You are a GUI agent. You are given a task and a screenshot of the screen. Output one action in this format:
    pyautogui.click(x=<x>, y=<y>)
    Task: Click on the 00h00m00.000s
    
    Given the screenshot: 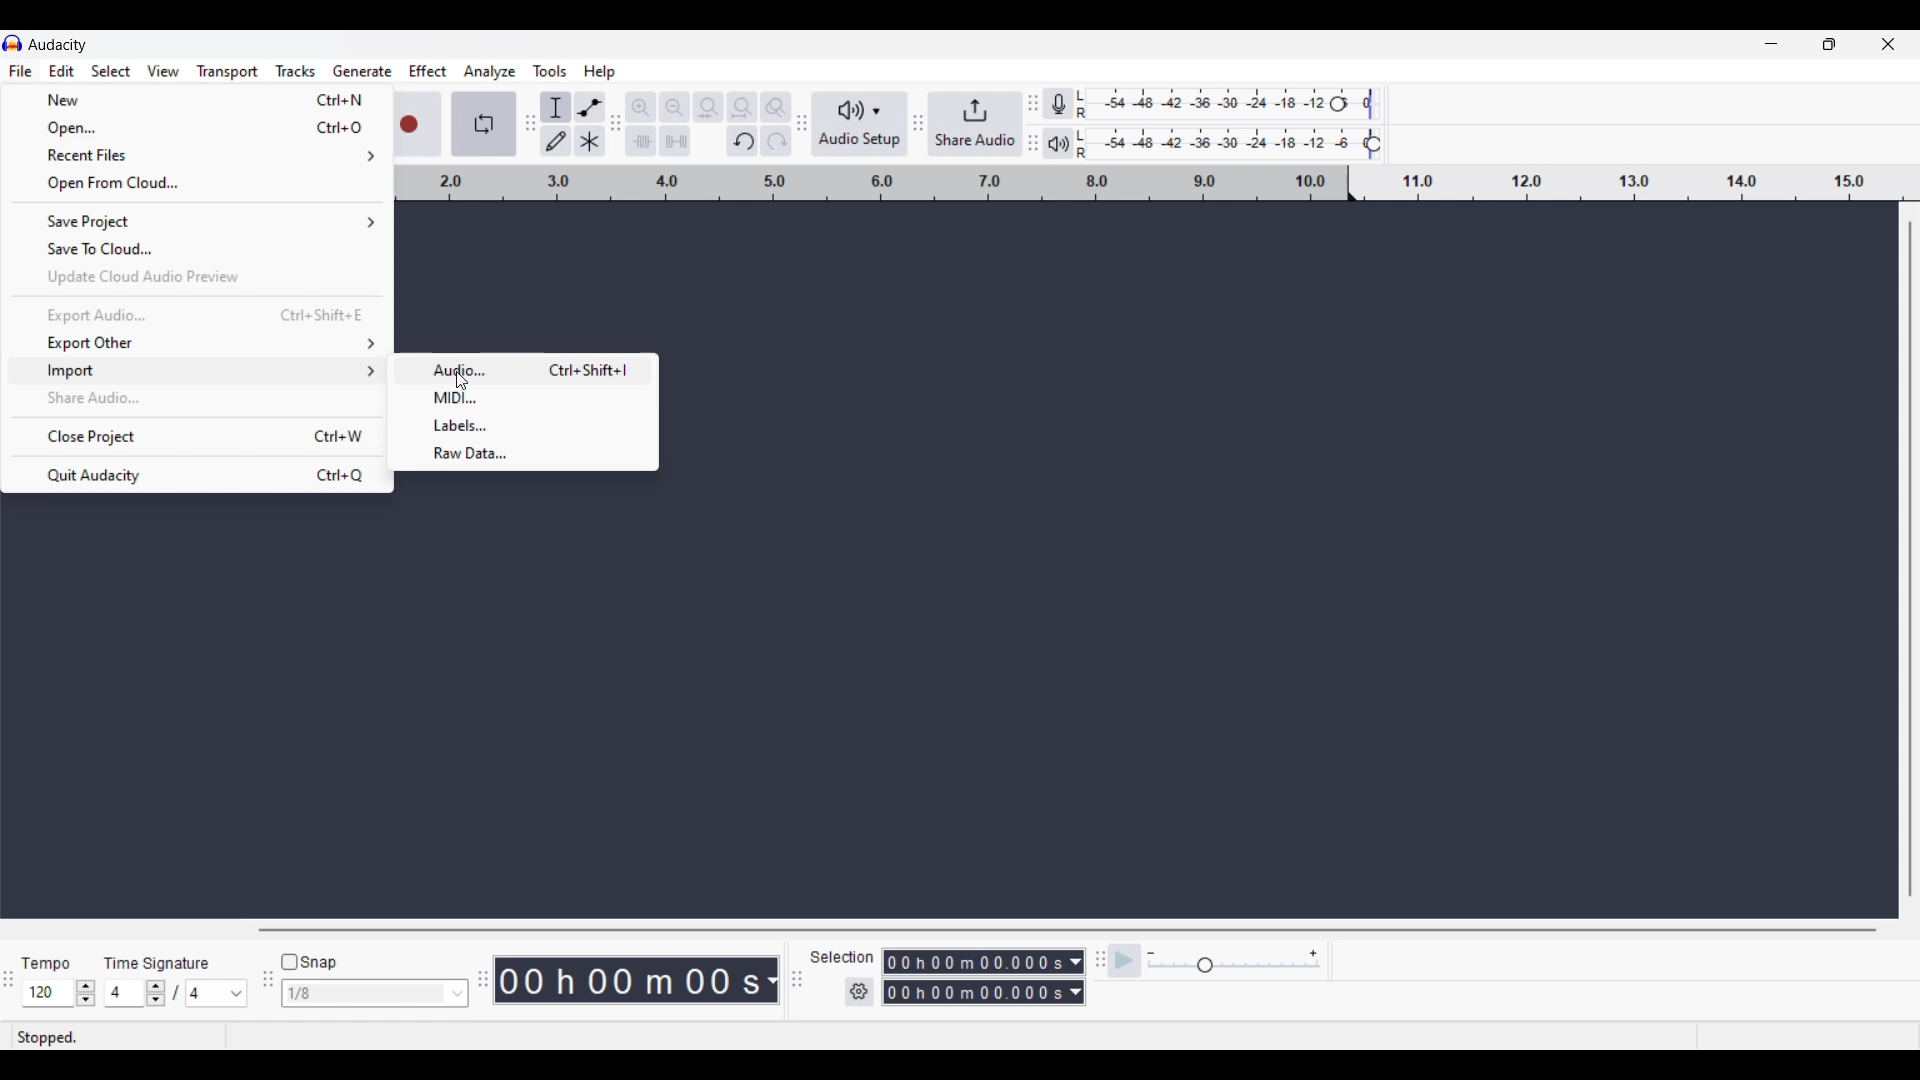 What is the action you would take?
    pyautogui.click(x=983, y=995)
    